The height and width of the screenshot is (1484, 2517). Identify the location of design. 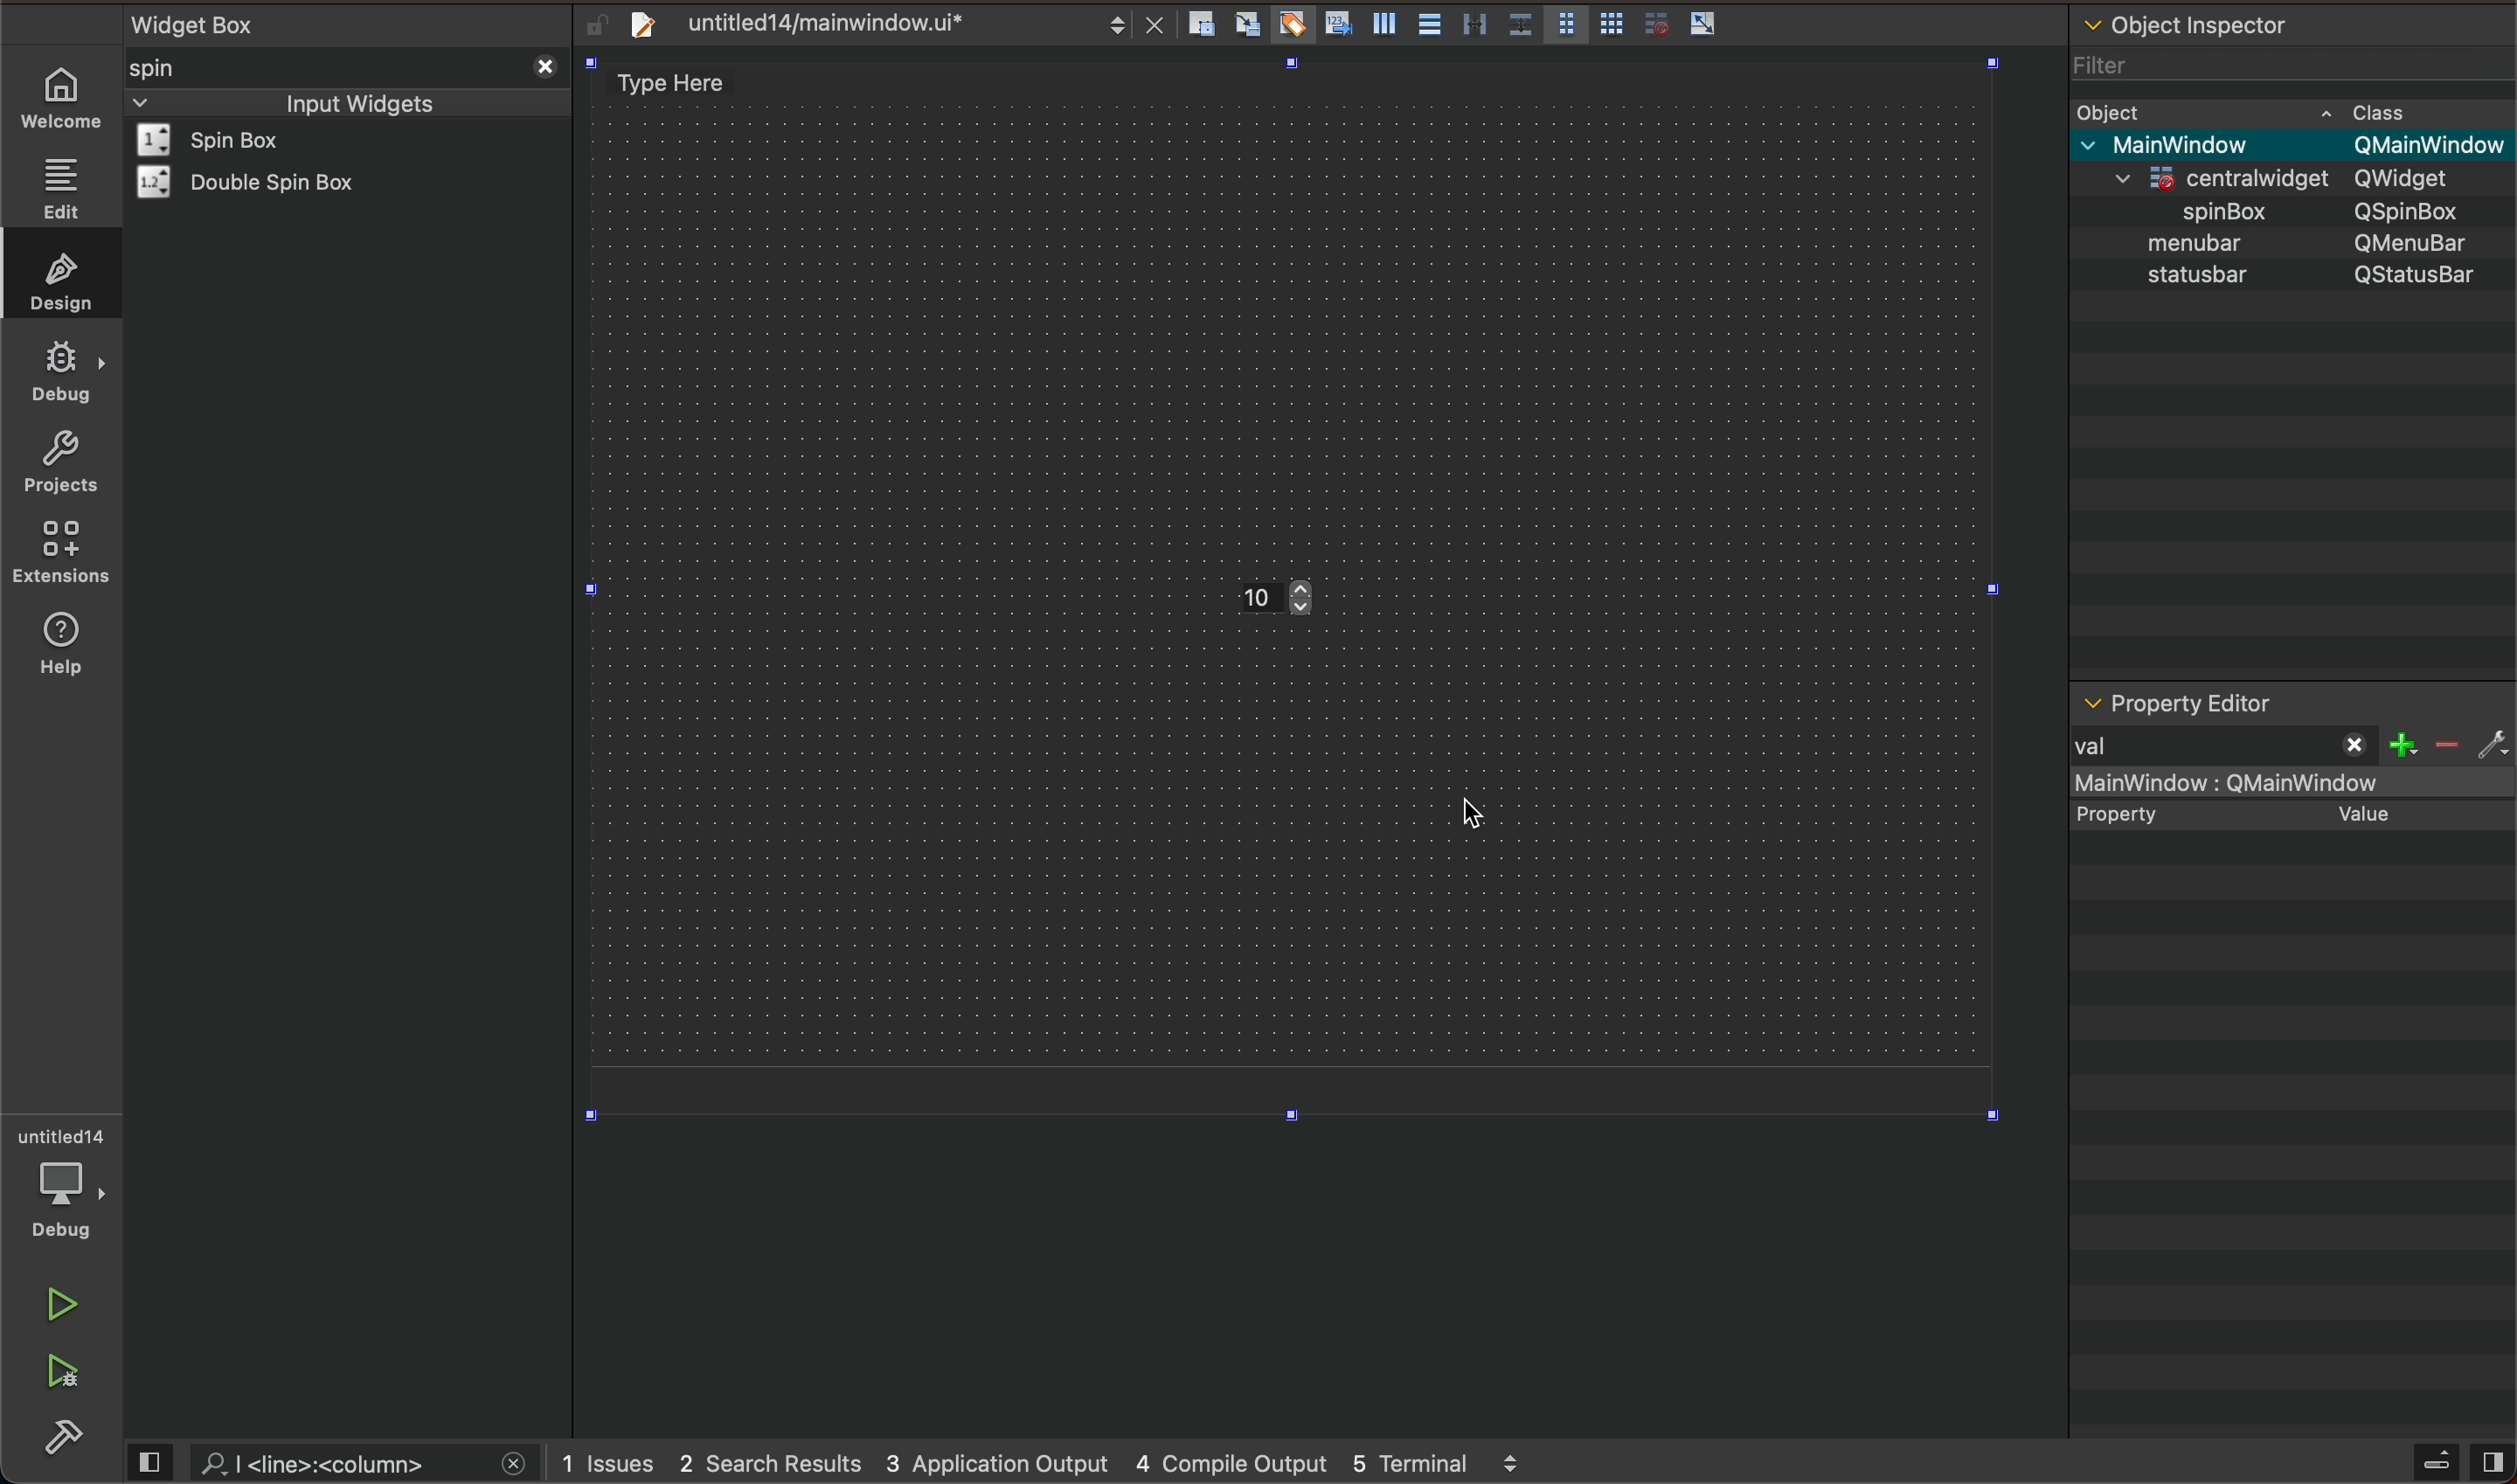
(56, 277).